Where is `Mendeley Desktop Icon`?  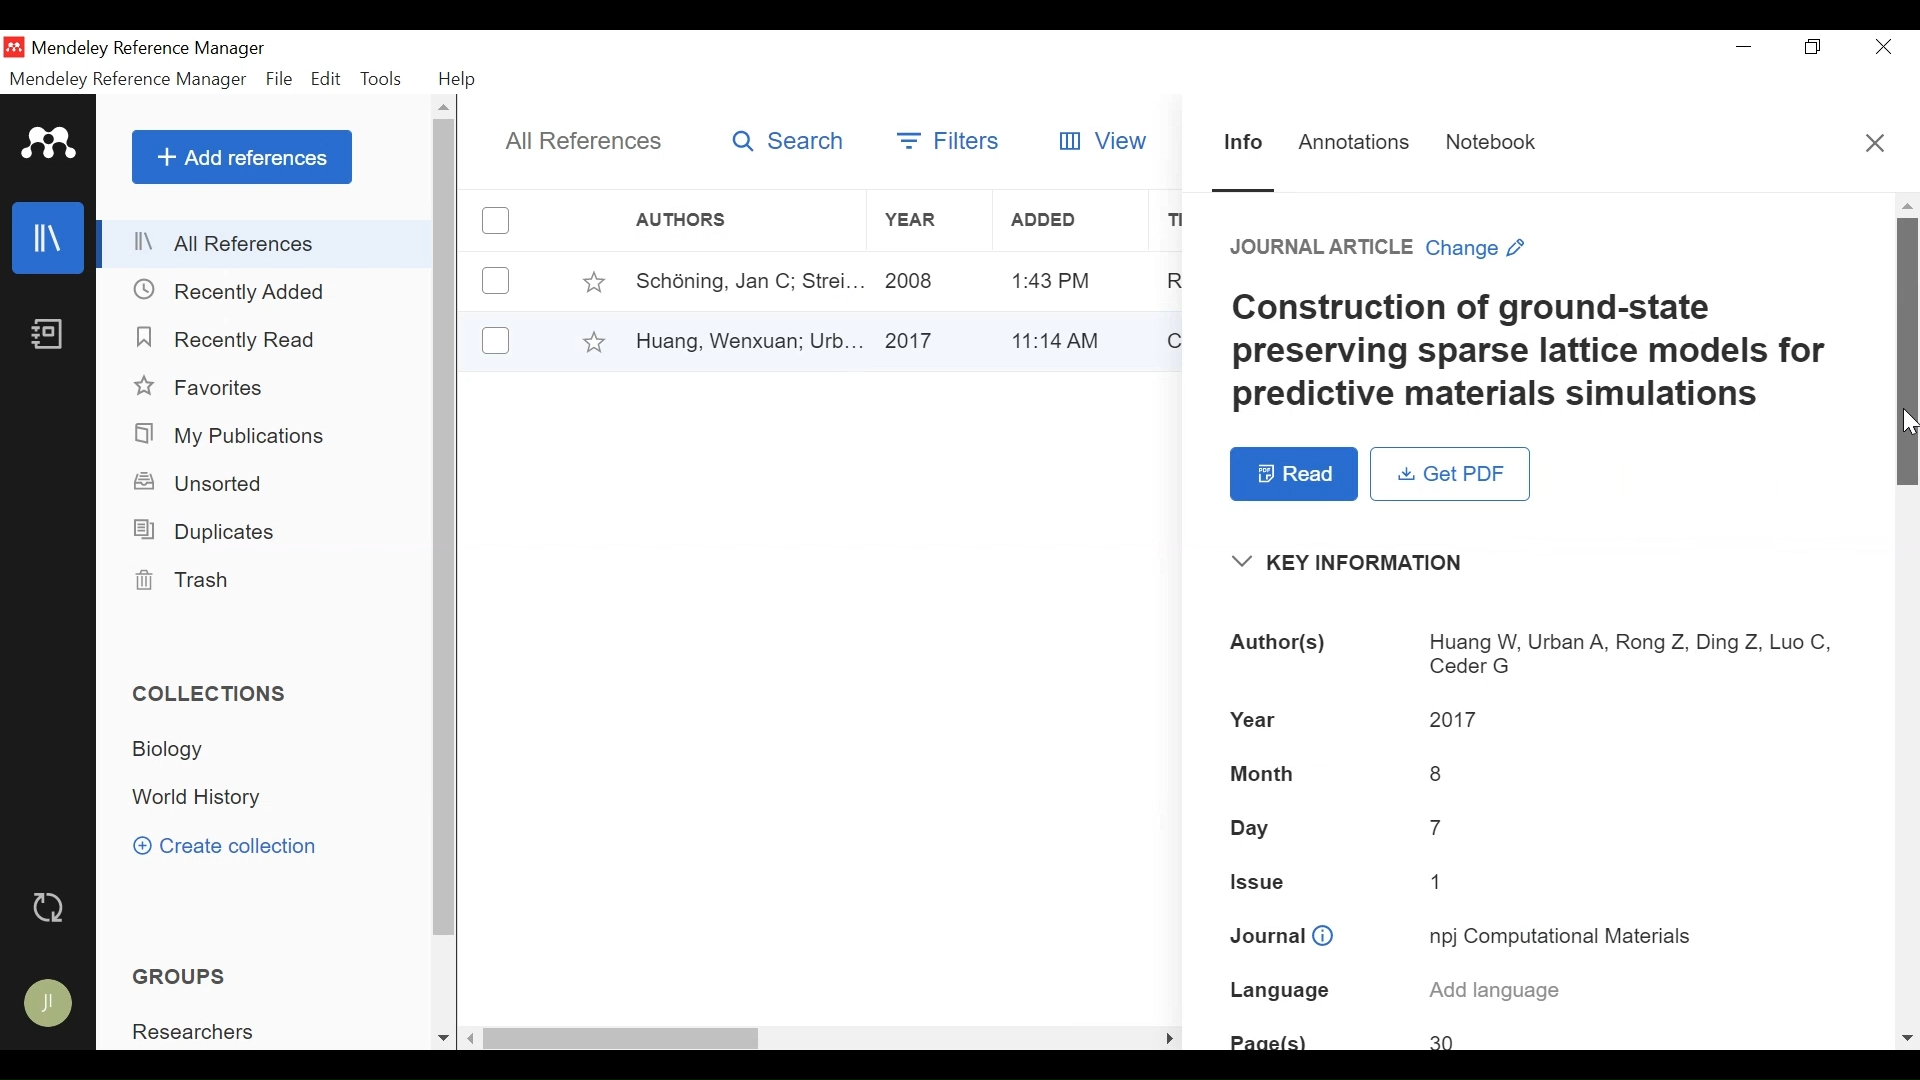 Mendeley Desktop Icon is located at coordinates (13, 47).